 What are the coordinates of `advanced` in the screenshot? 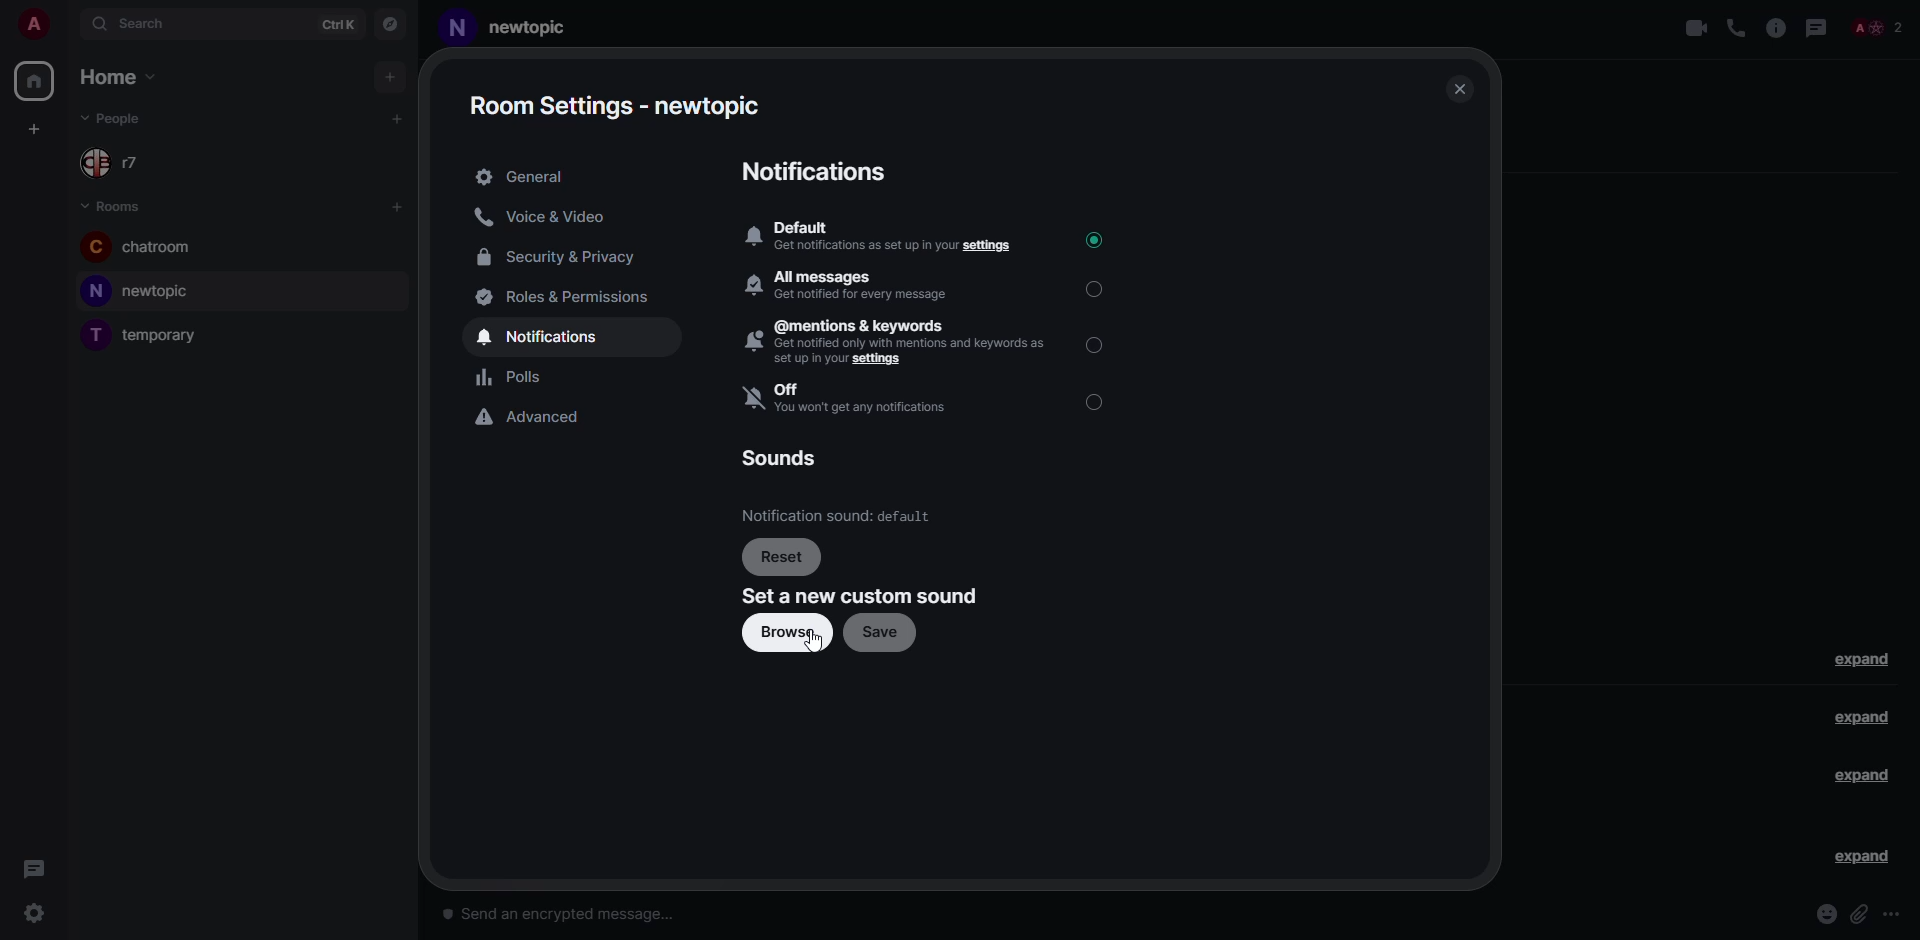 It's located at (537, 418).